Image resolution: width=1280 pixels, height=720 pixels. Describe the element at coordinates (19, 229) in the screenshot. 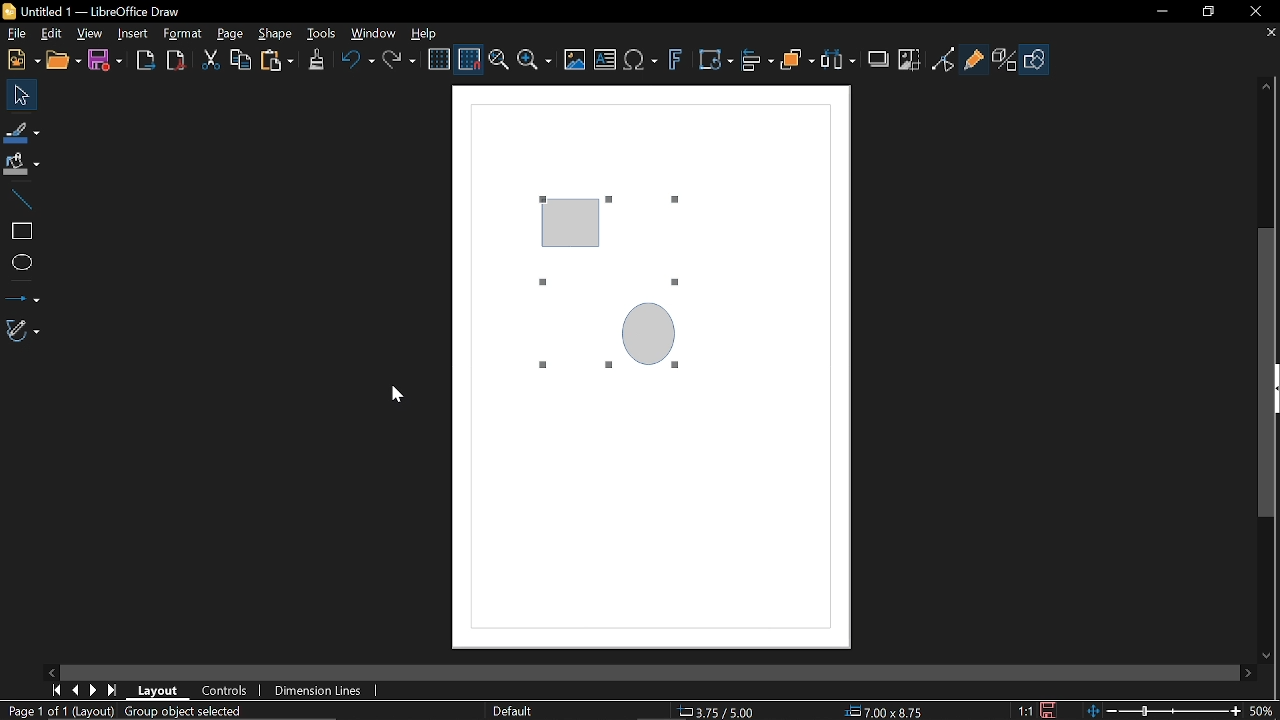

I see `Rectangle` at that location.